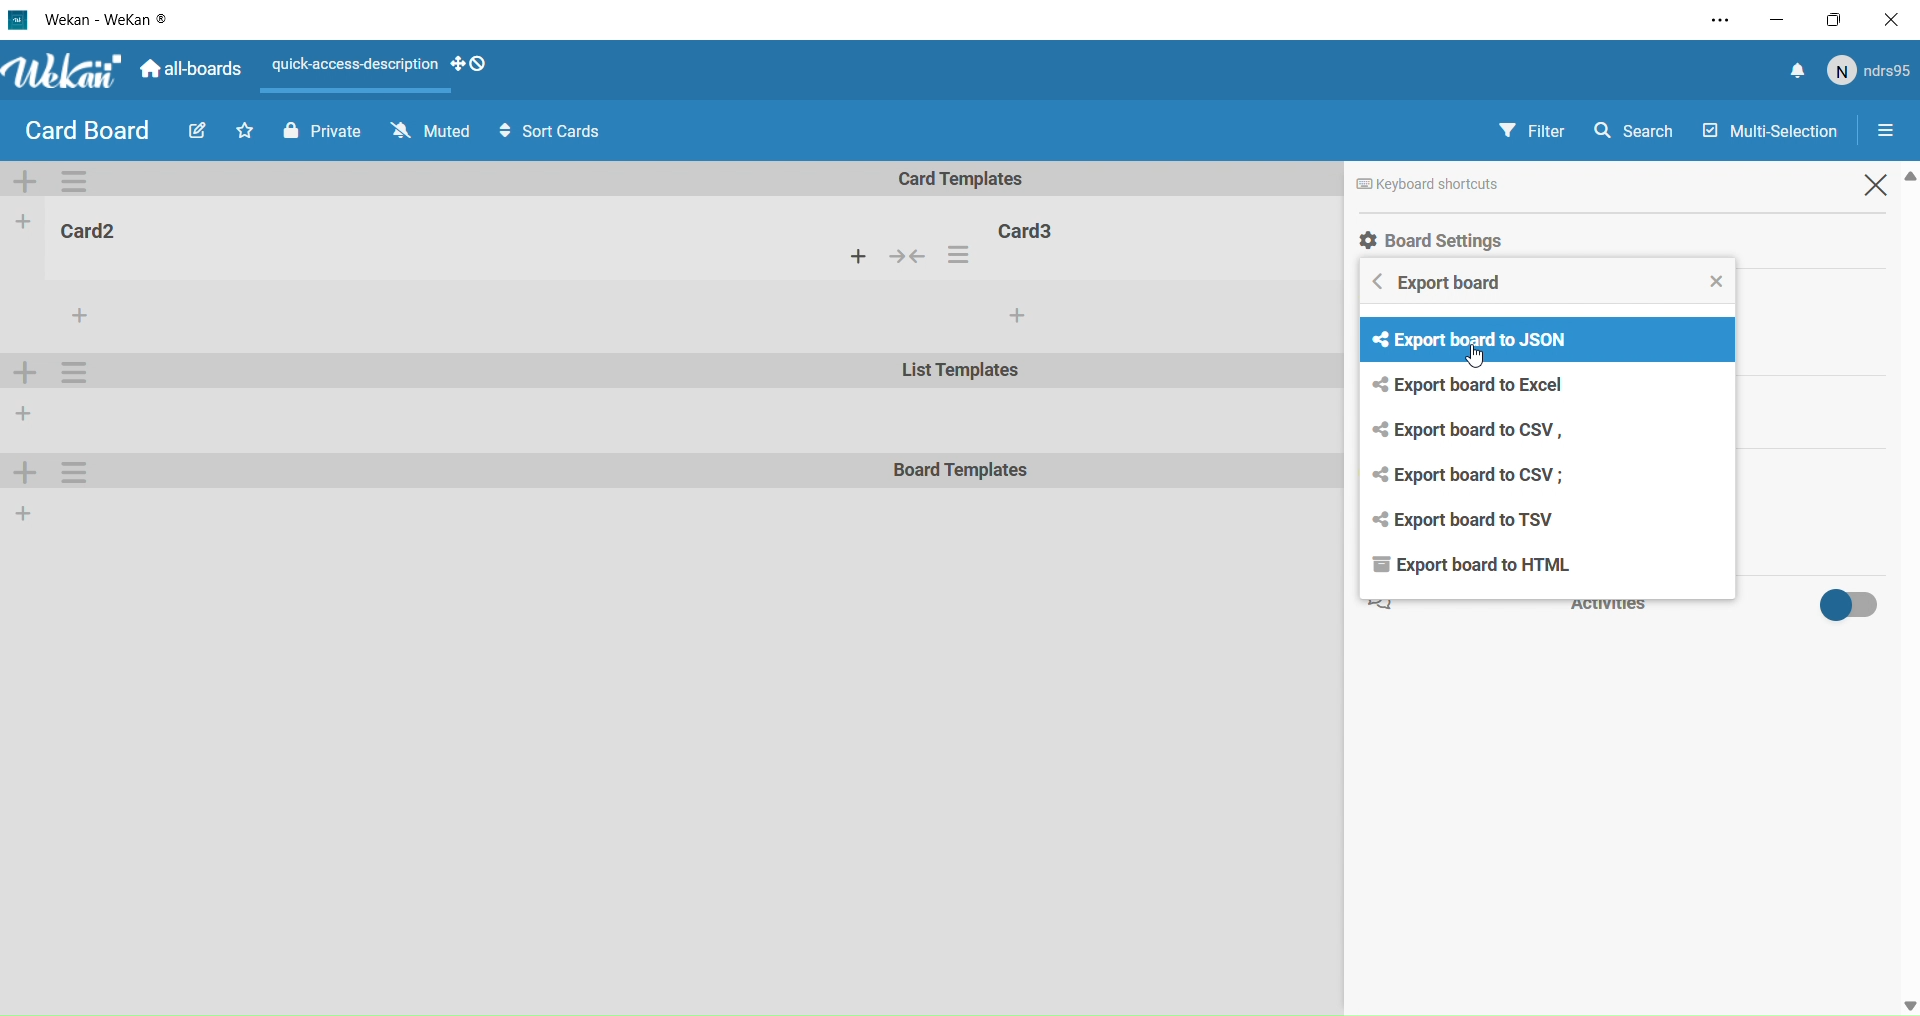  I want to click on Export to CSV, so click(1476, 475).